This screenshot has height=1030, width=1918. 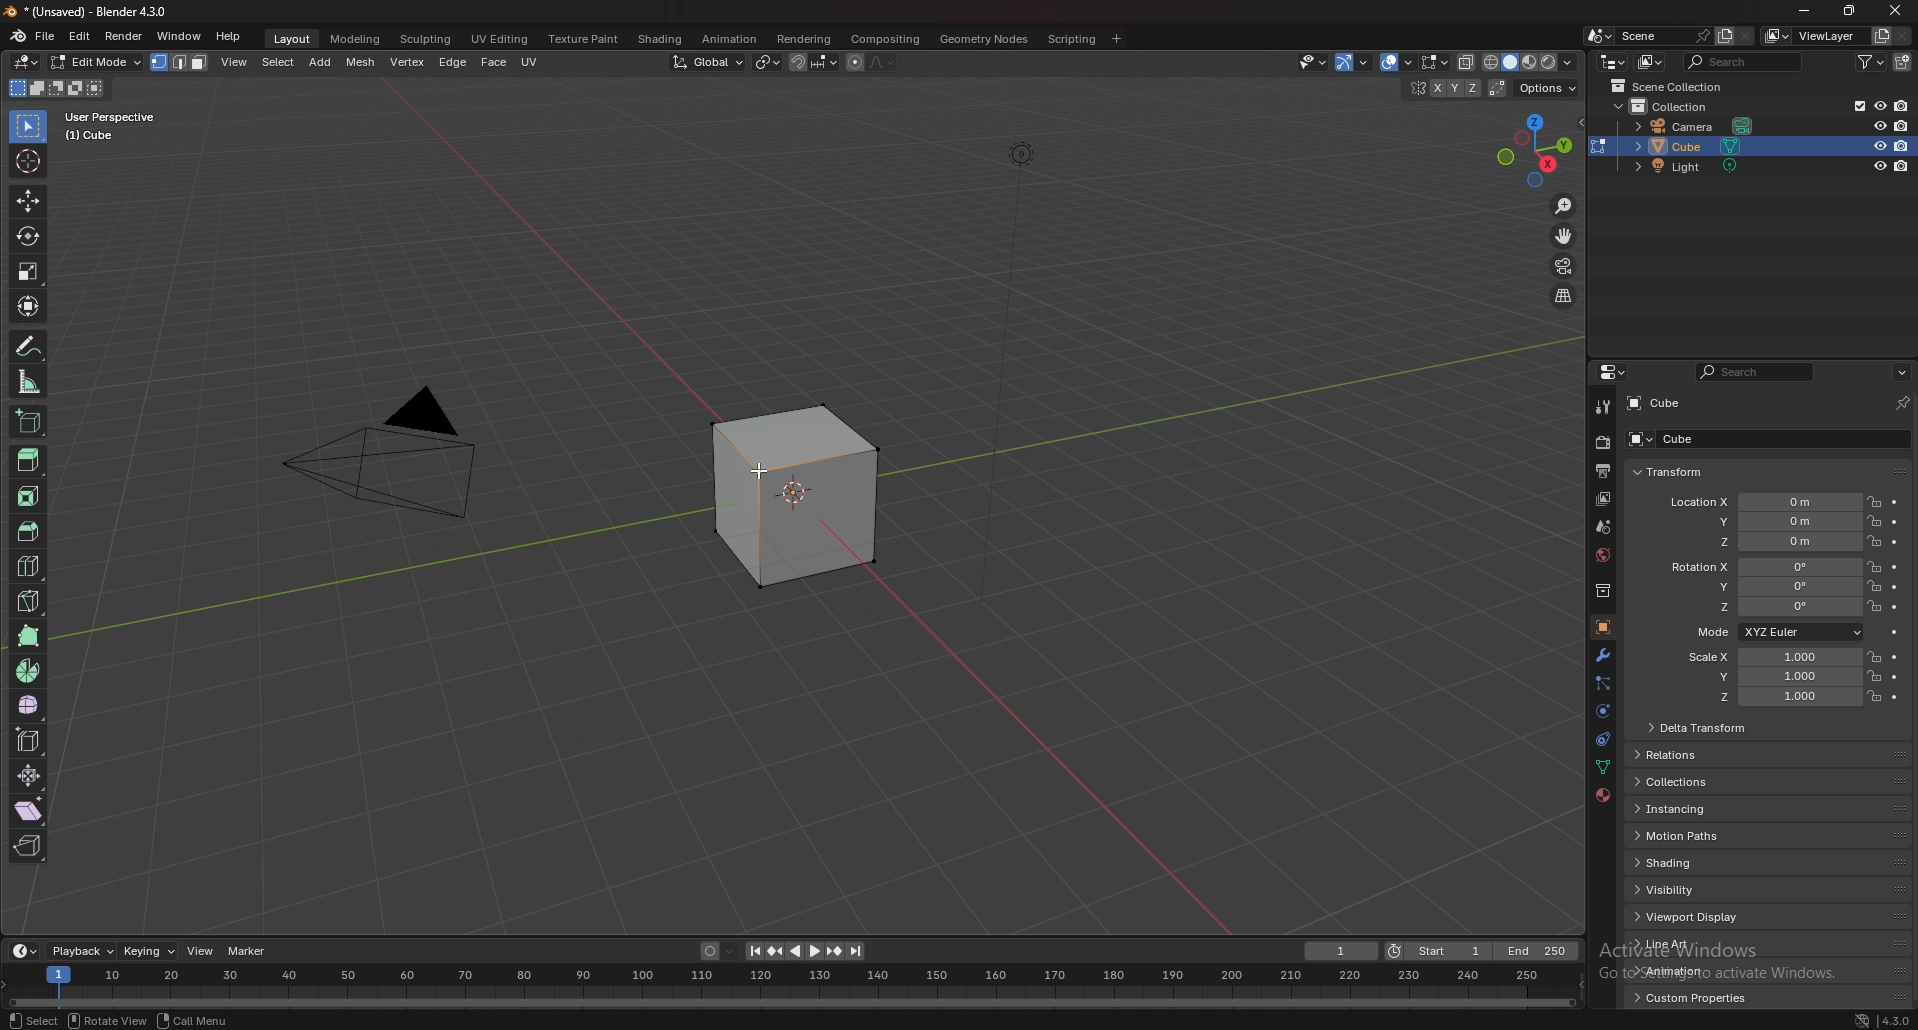 I want to click on animate property, so click(x=1895, y=607).